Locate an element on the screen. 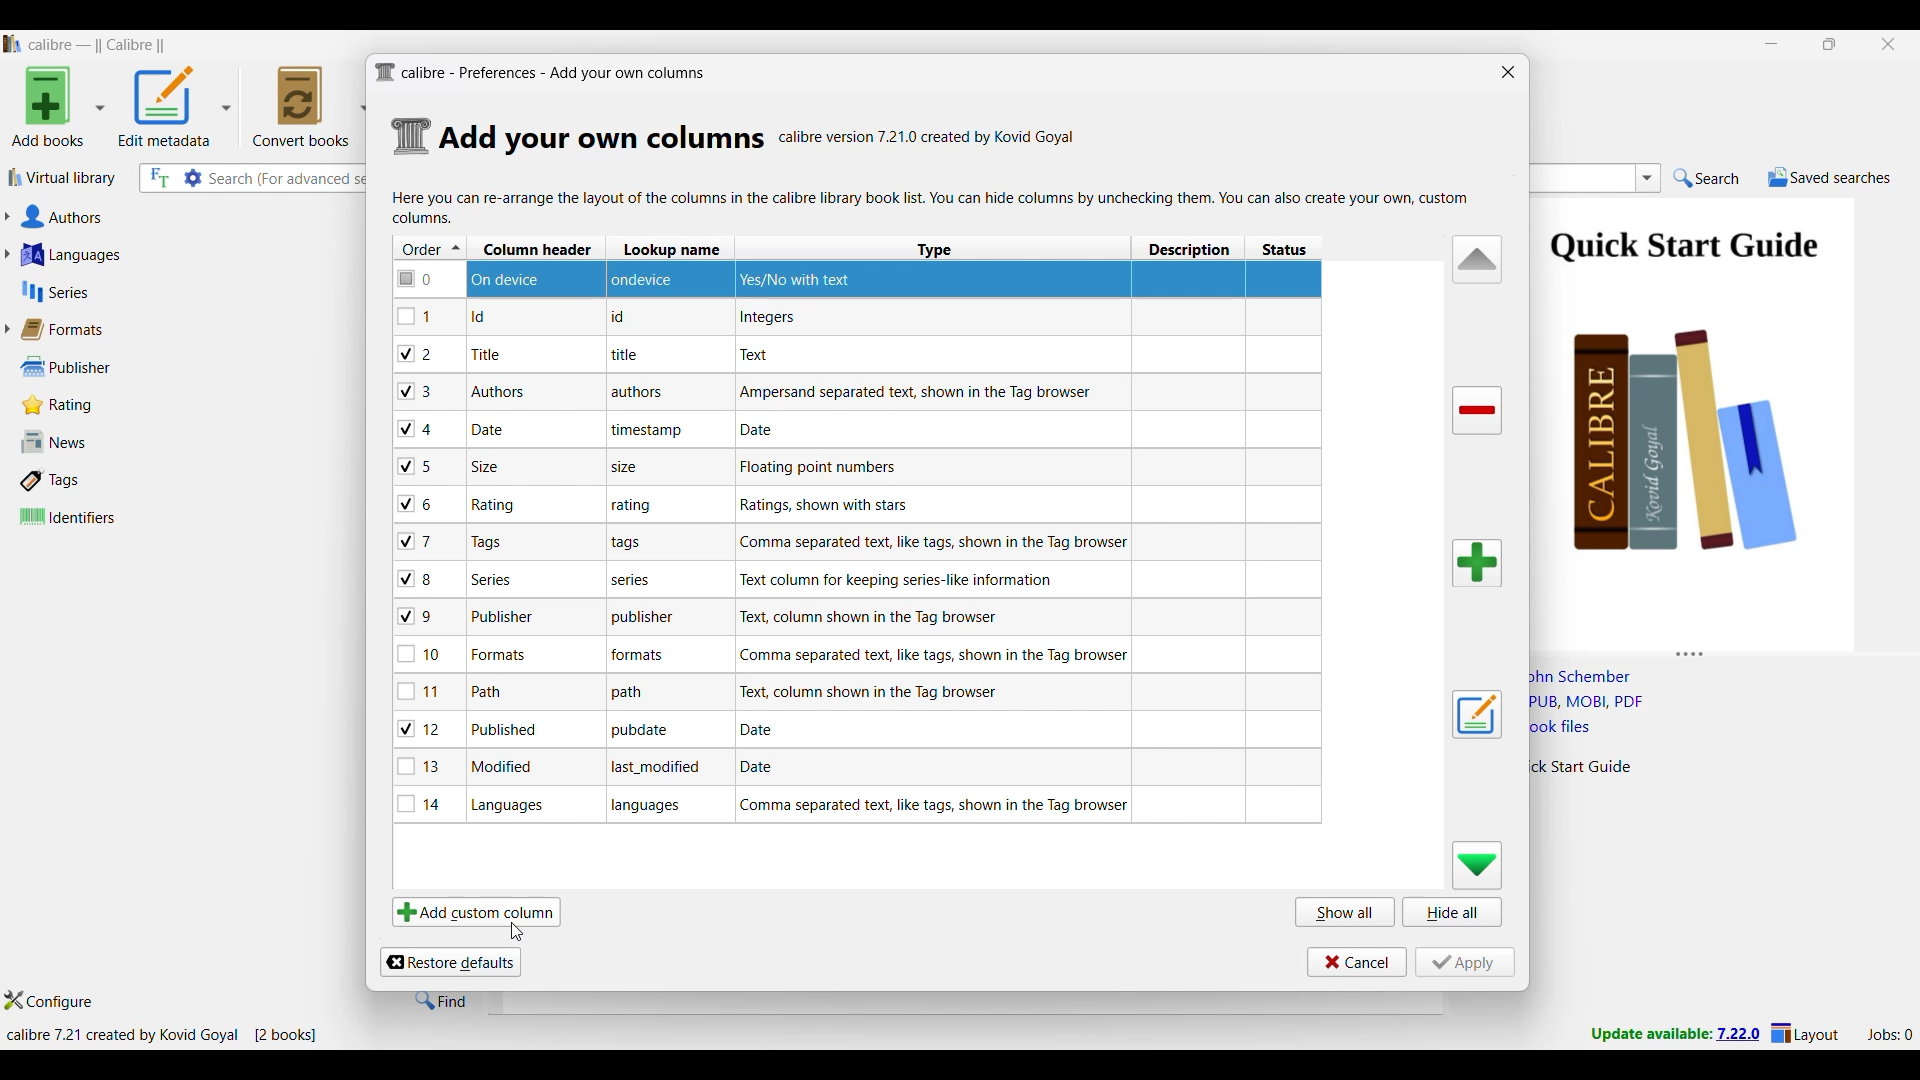 This screenshot has height=1080, width=1920. Show interface in a smaller tab is located at coordinates (1831, 44).